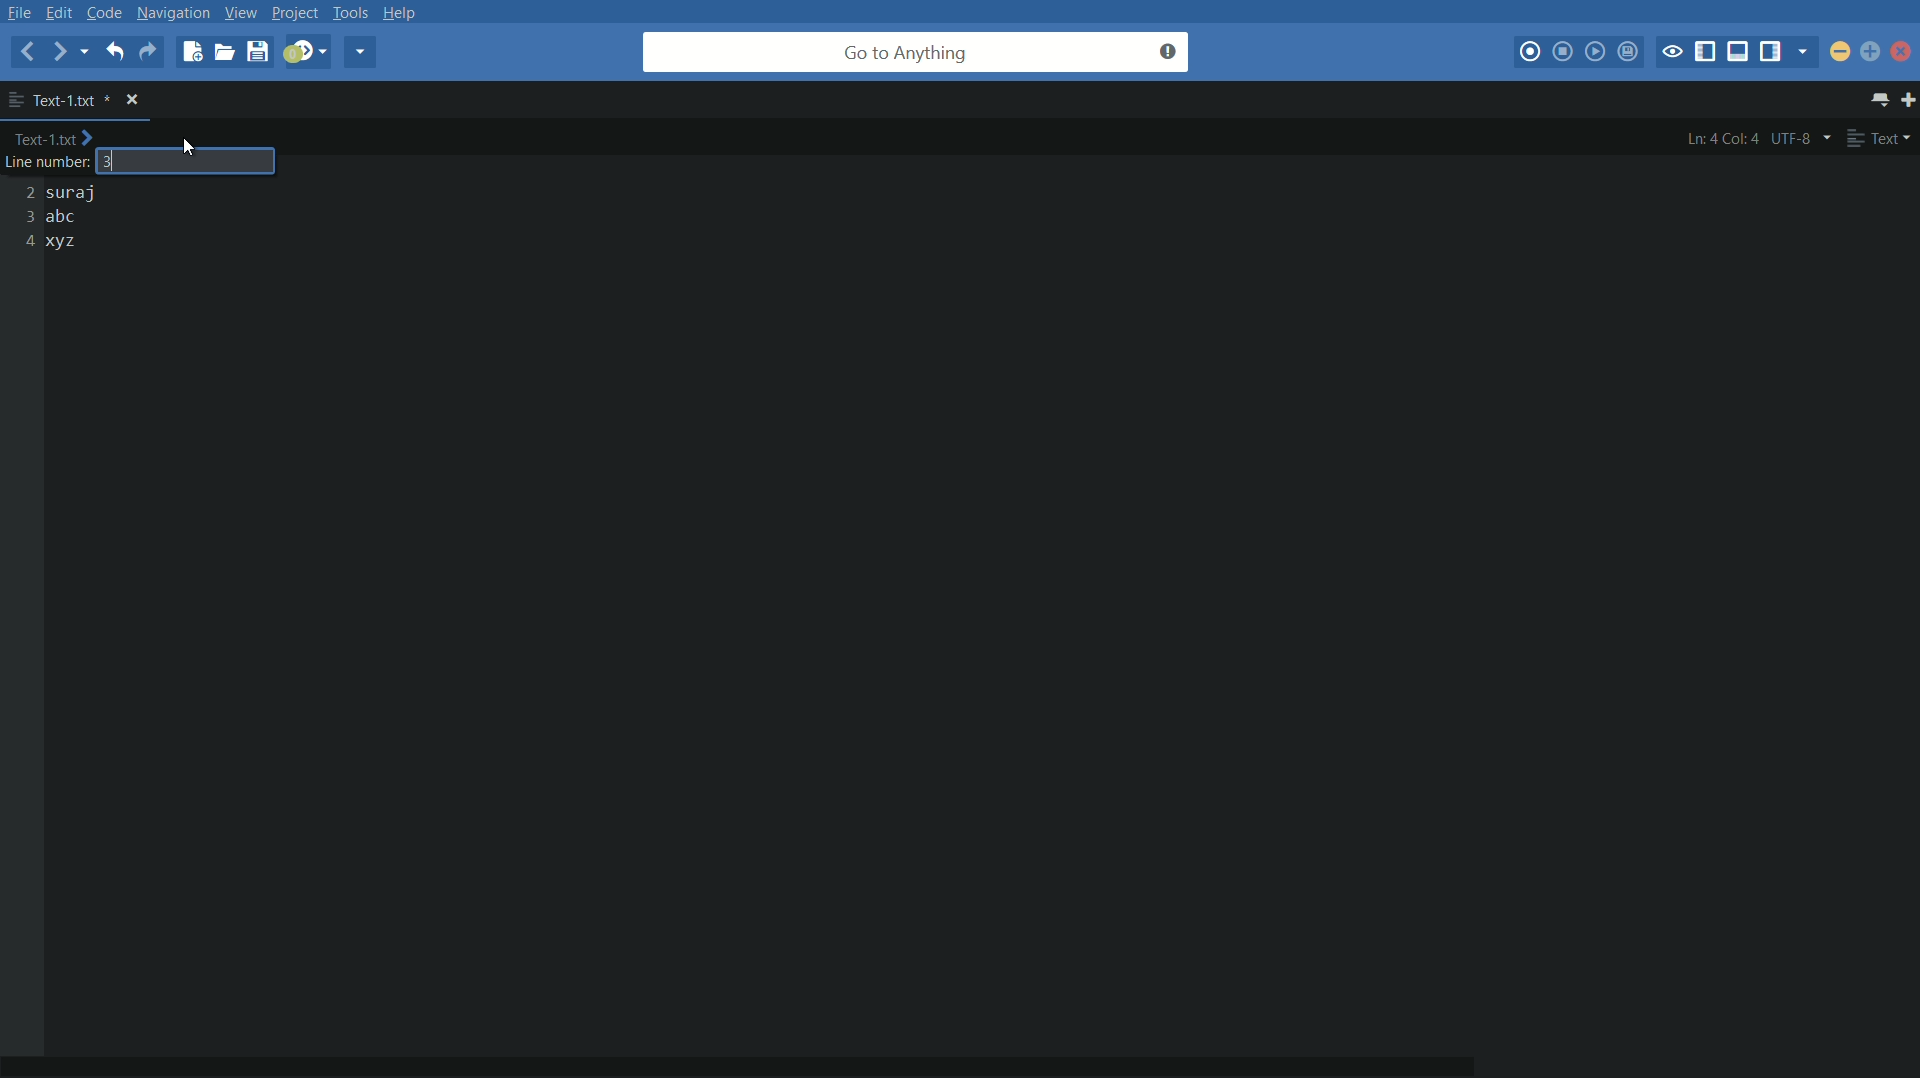 This screenshot has height=1078, width=1920. Describe the element at coordinates (1705, 52) in the screenshot. I see `show/hide left panel` at that location.